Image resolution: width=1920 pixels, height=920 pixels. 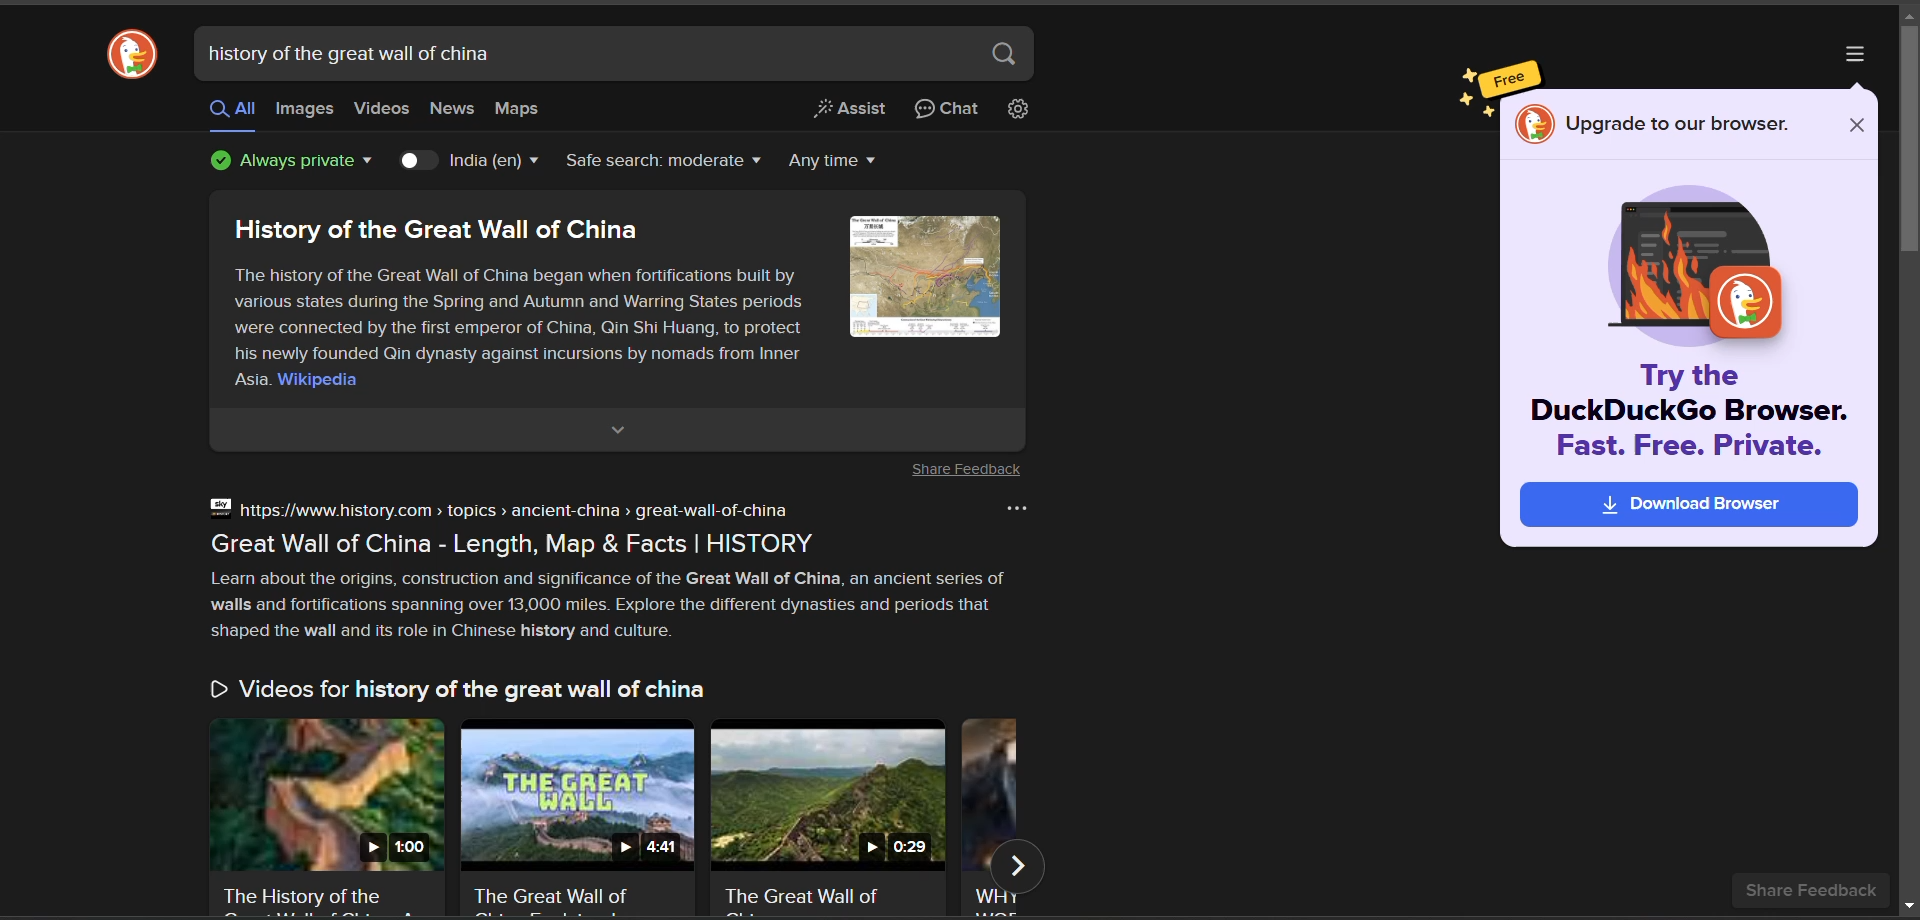 What do you see at coordinates (978, 468) in the screenshot?
I see `Share Feedback` at bounding box center [978, 468].